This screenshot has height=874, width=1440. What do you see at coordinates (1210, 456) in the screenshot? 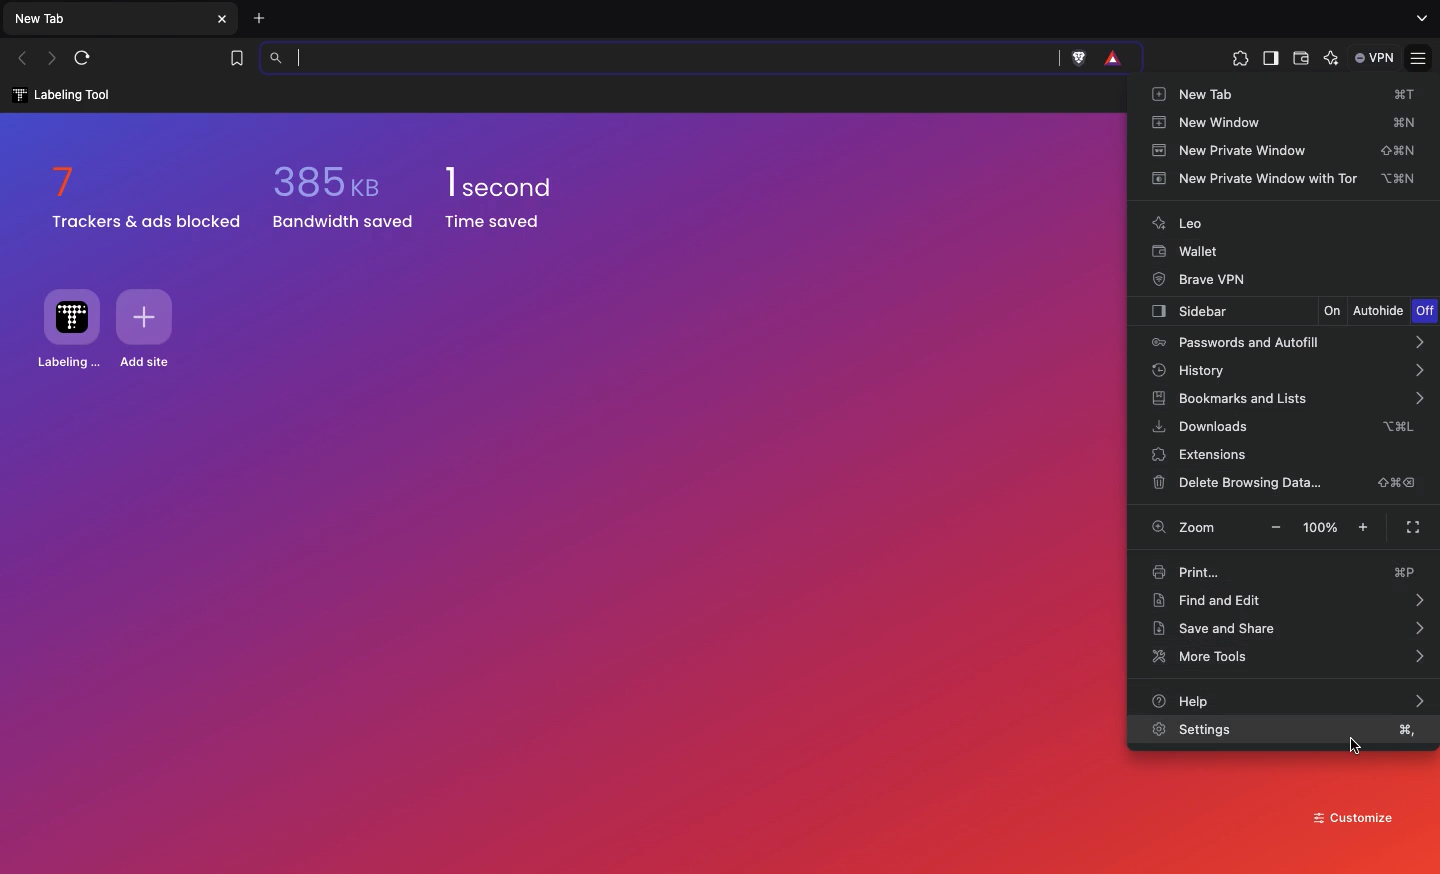
I see `Extensions` at bounding box center [1210, 456].